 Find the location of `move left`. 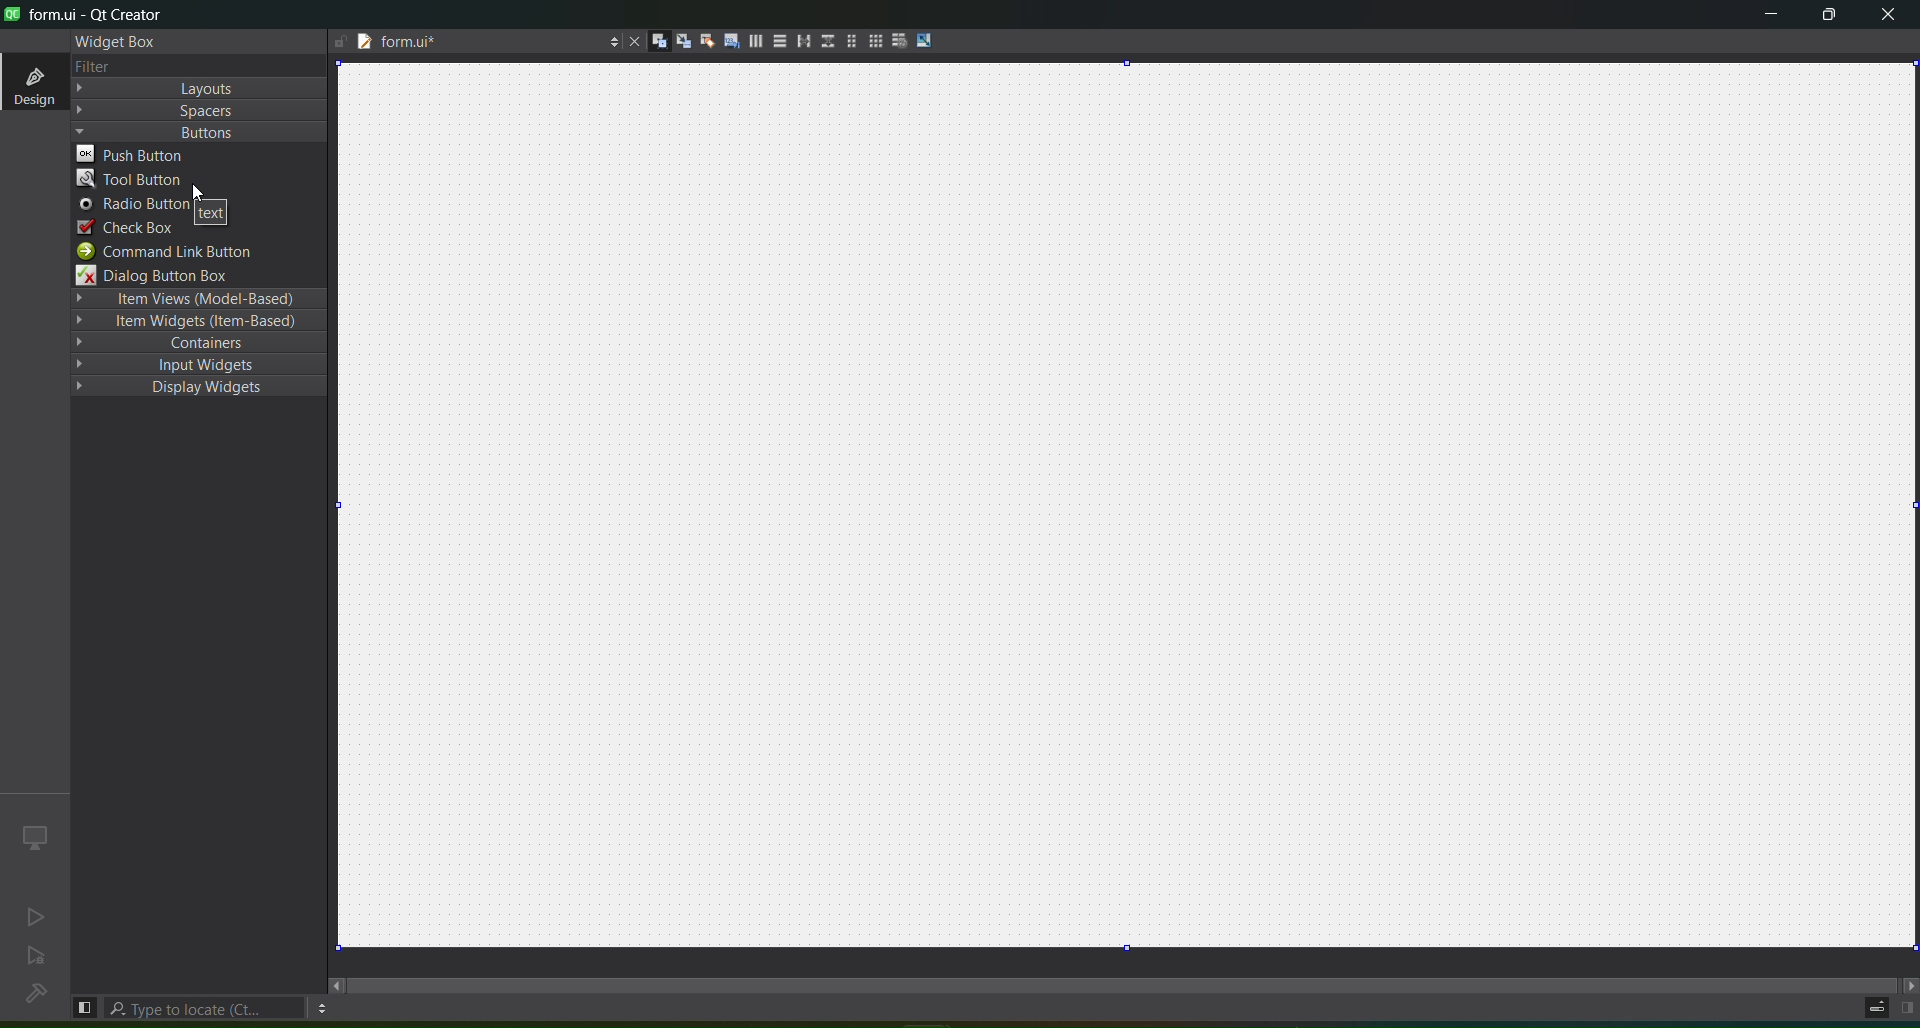

move left is located at coordinates (334, 983).